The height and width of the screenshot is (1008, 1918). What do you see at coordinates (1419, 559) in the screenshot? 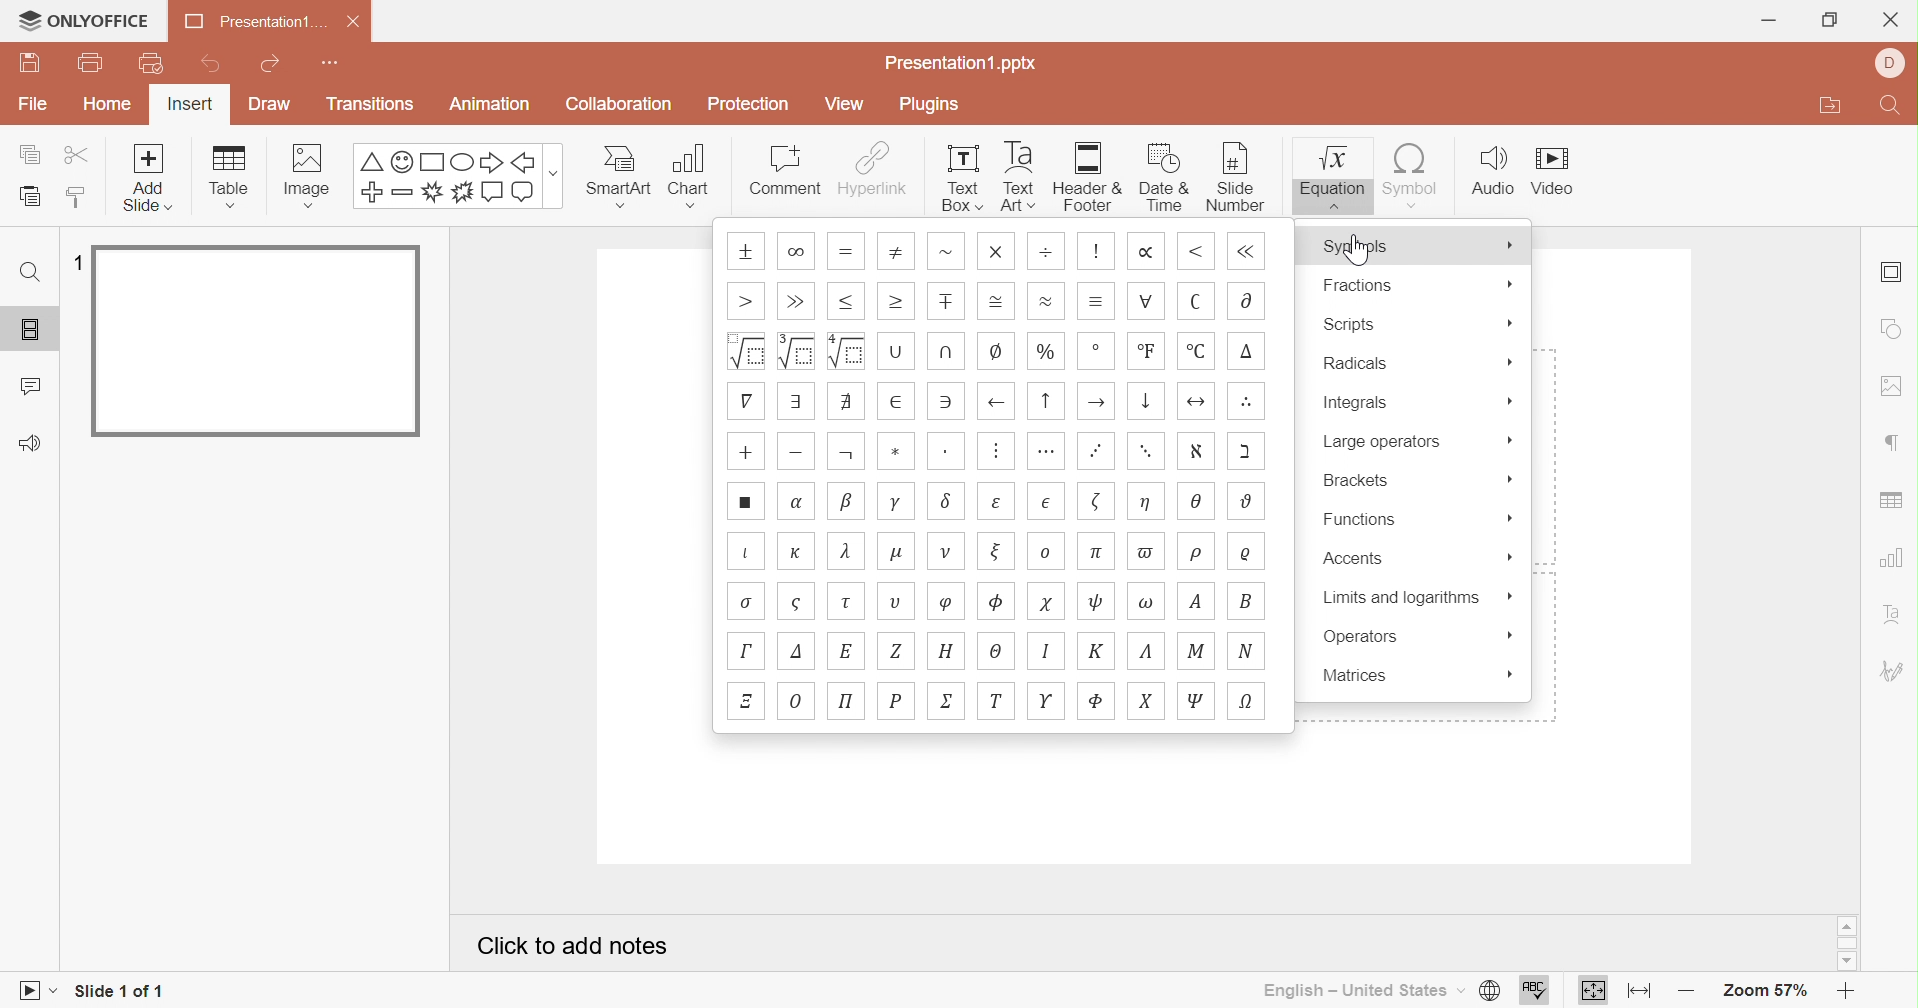
I see `Accents` at bounding box center [1419, 559].